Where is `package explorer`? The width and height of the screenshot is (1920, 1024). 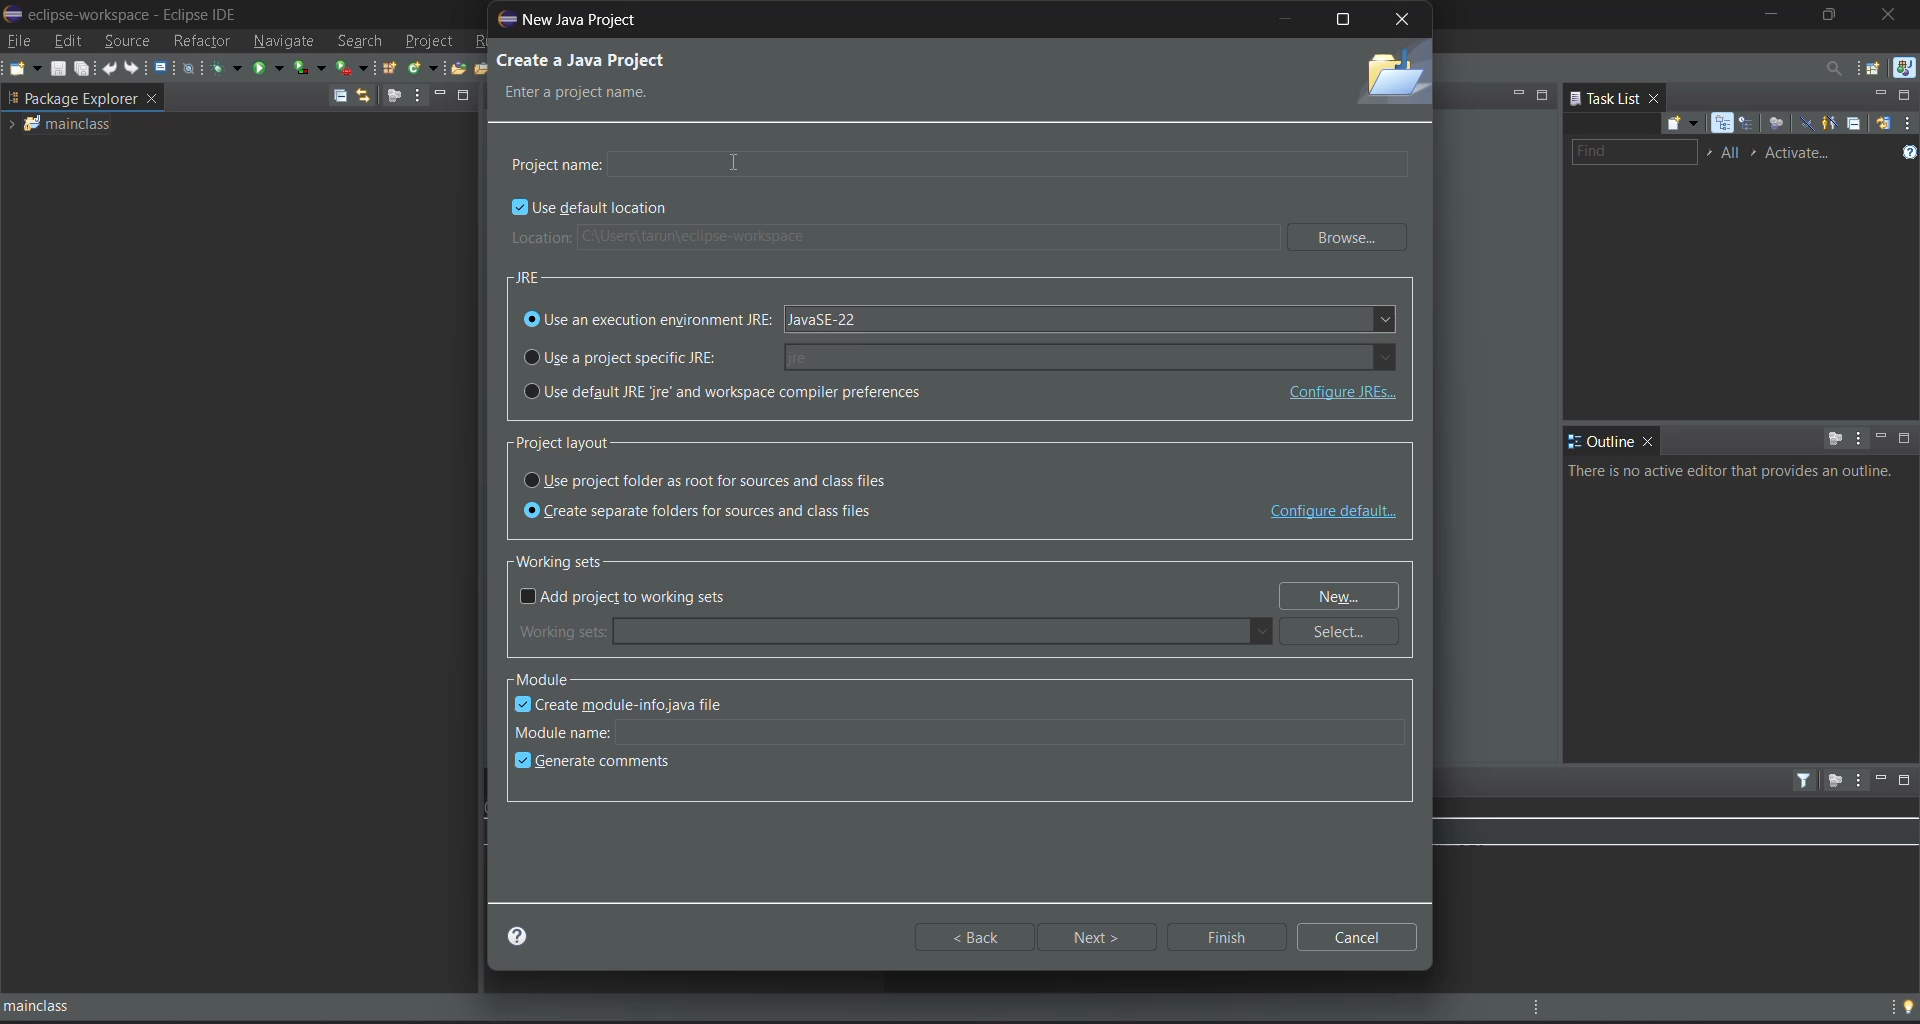 package explorer is located at coordinates (104, 97).